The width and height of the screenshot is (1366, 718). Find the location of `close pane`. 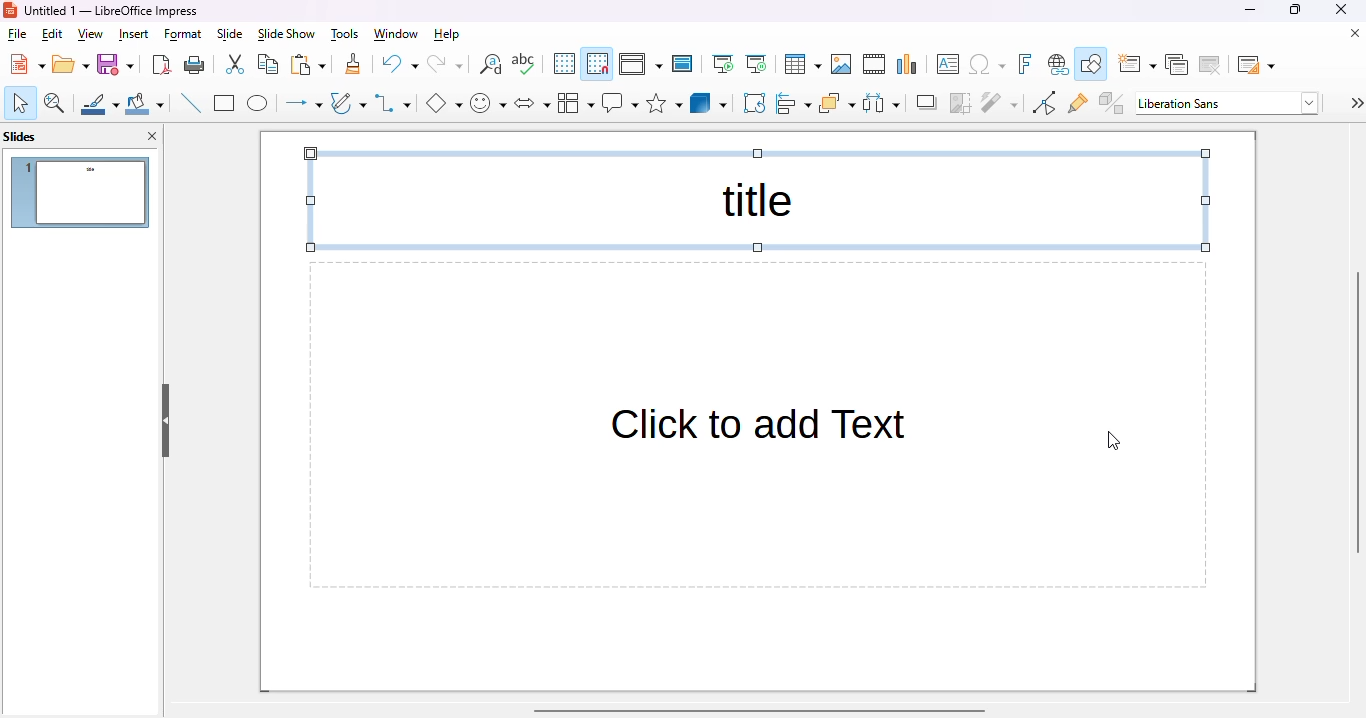

close pane is located at coordinates (153, 135).